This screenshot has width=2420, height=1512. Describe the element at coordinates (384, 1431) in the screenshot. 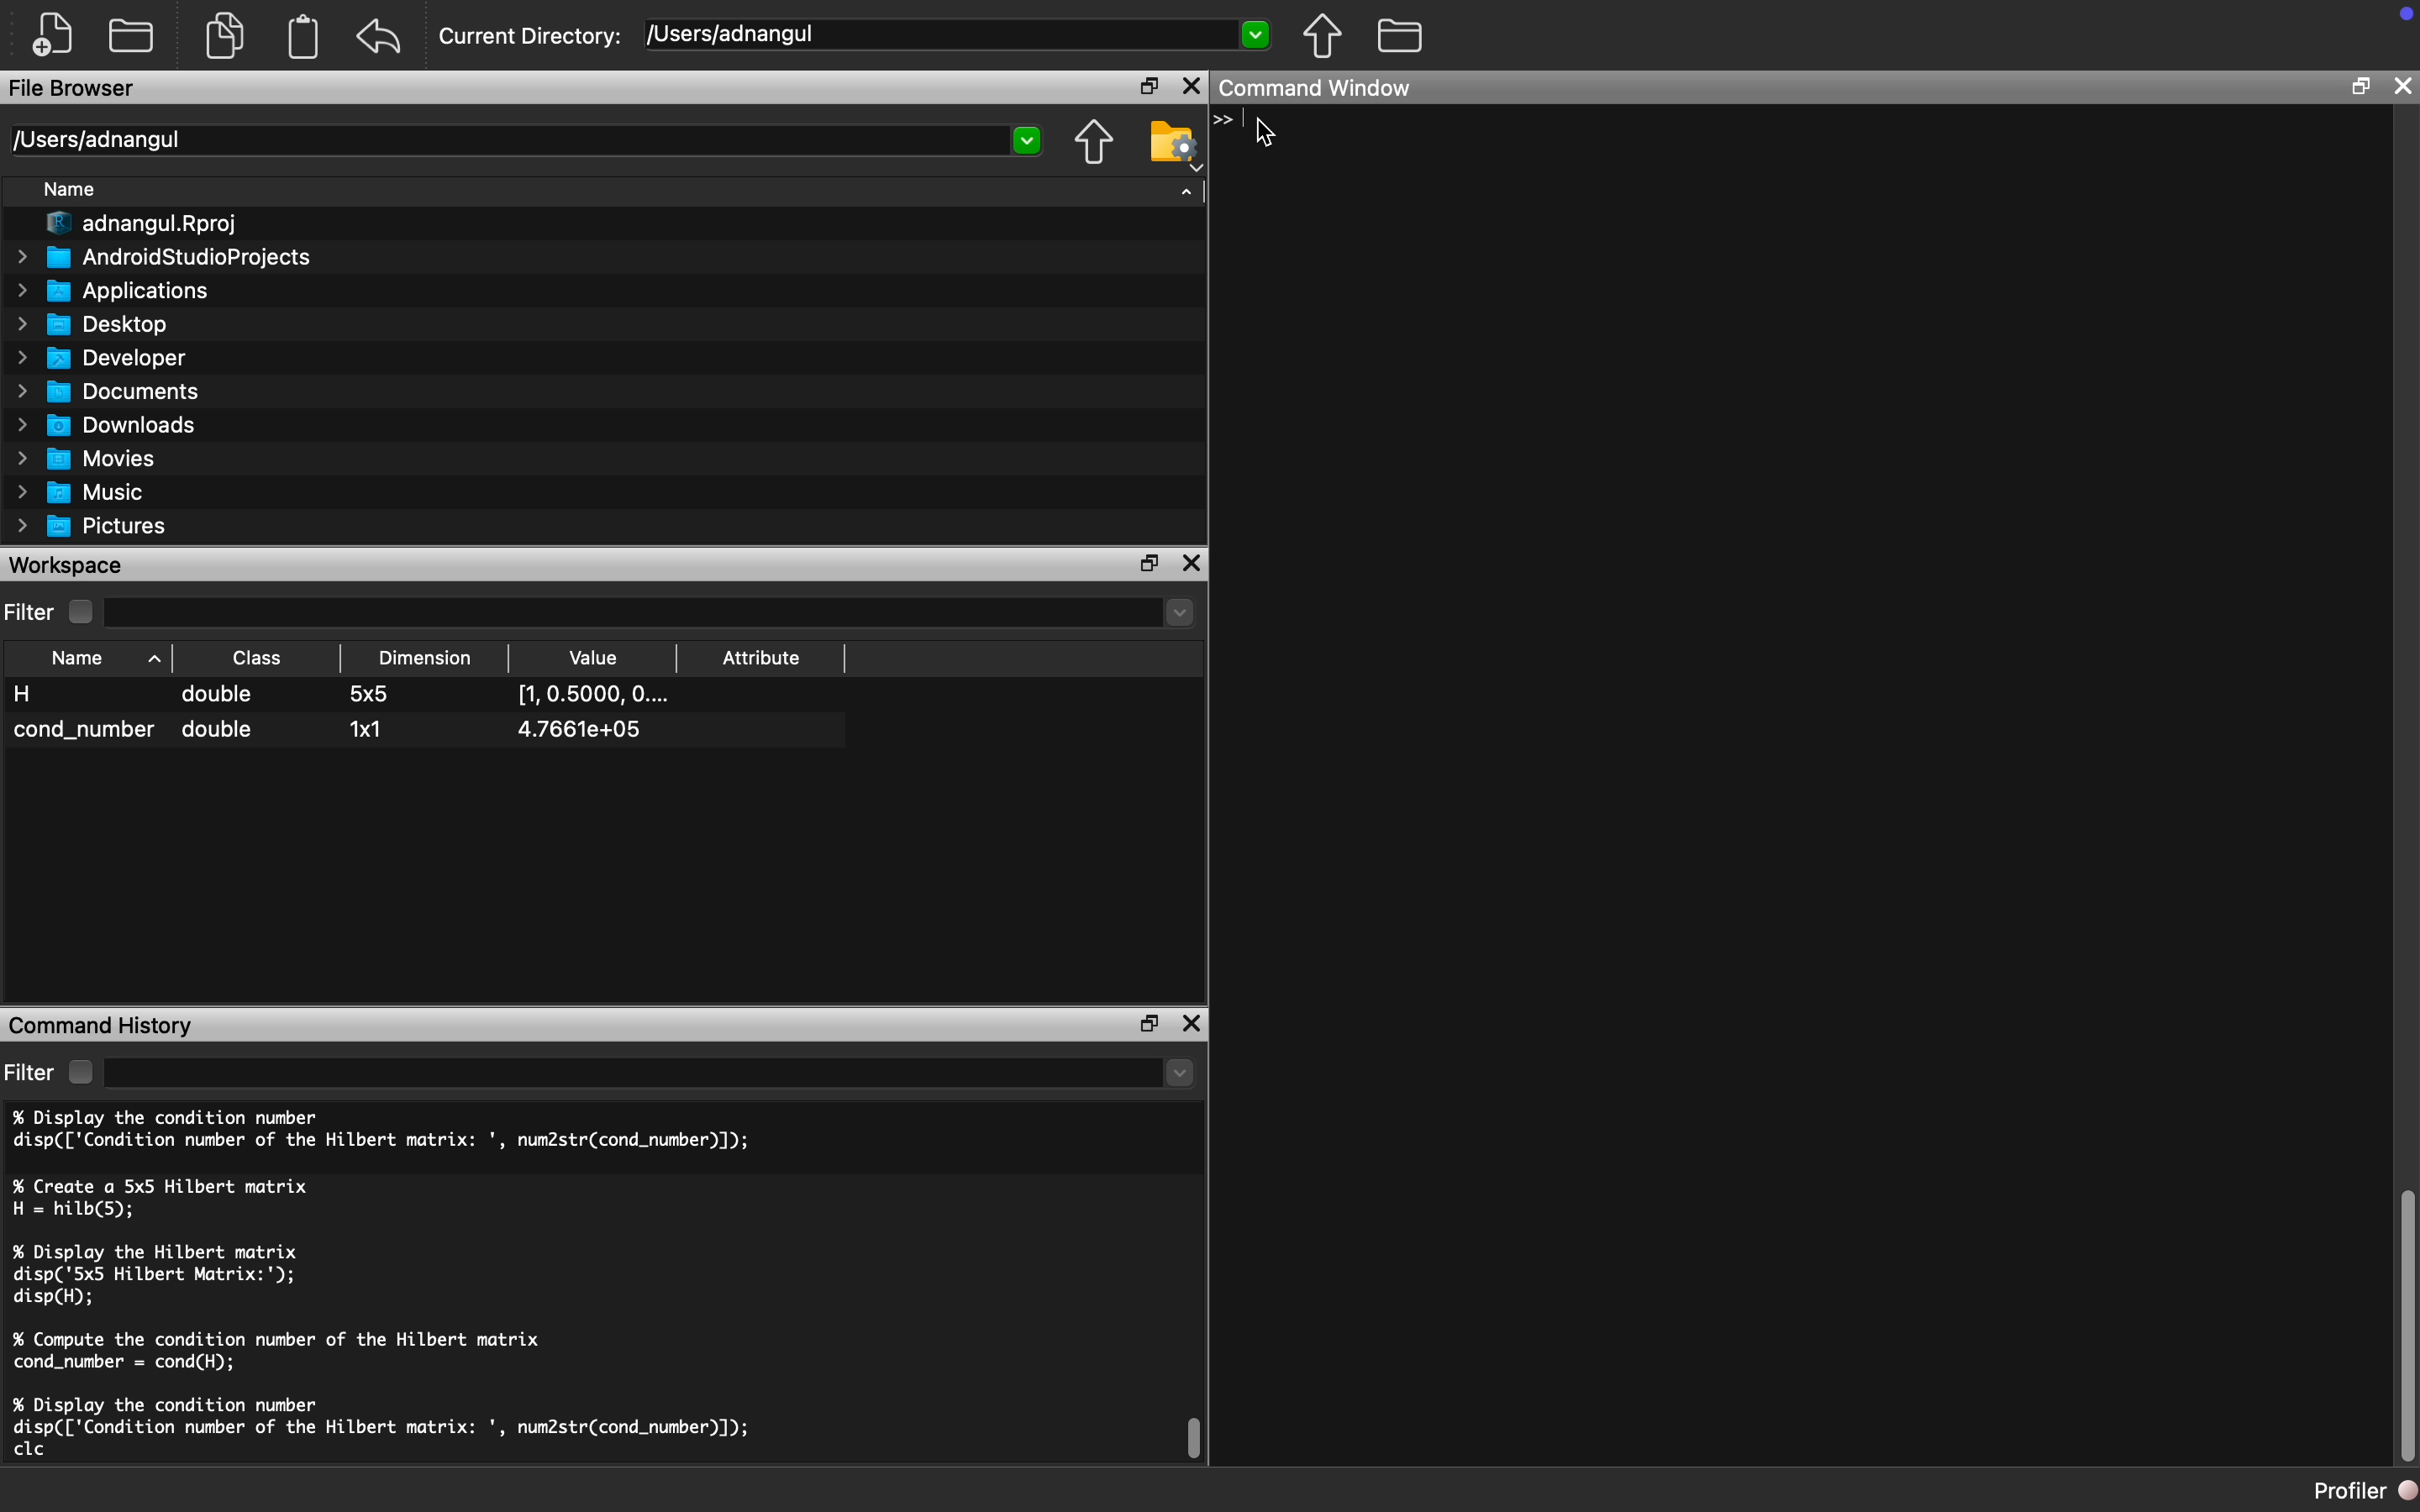

I see `% Display the condition number
disp(['Condition number of the Hilbert matrix: ', num2str(cond_number)]);
clc` at that location.